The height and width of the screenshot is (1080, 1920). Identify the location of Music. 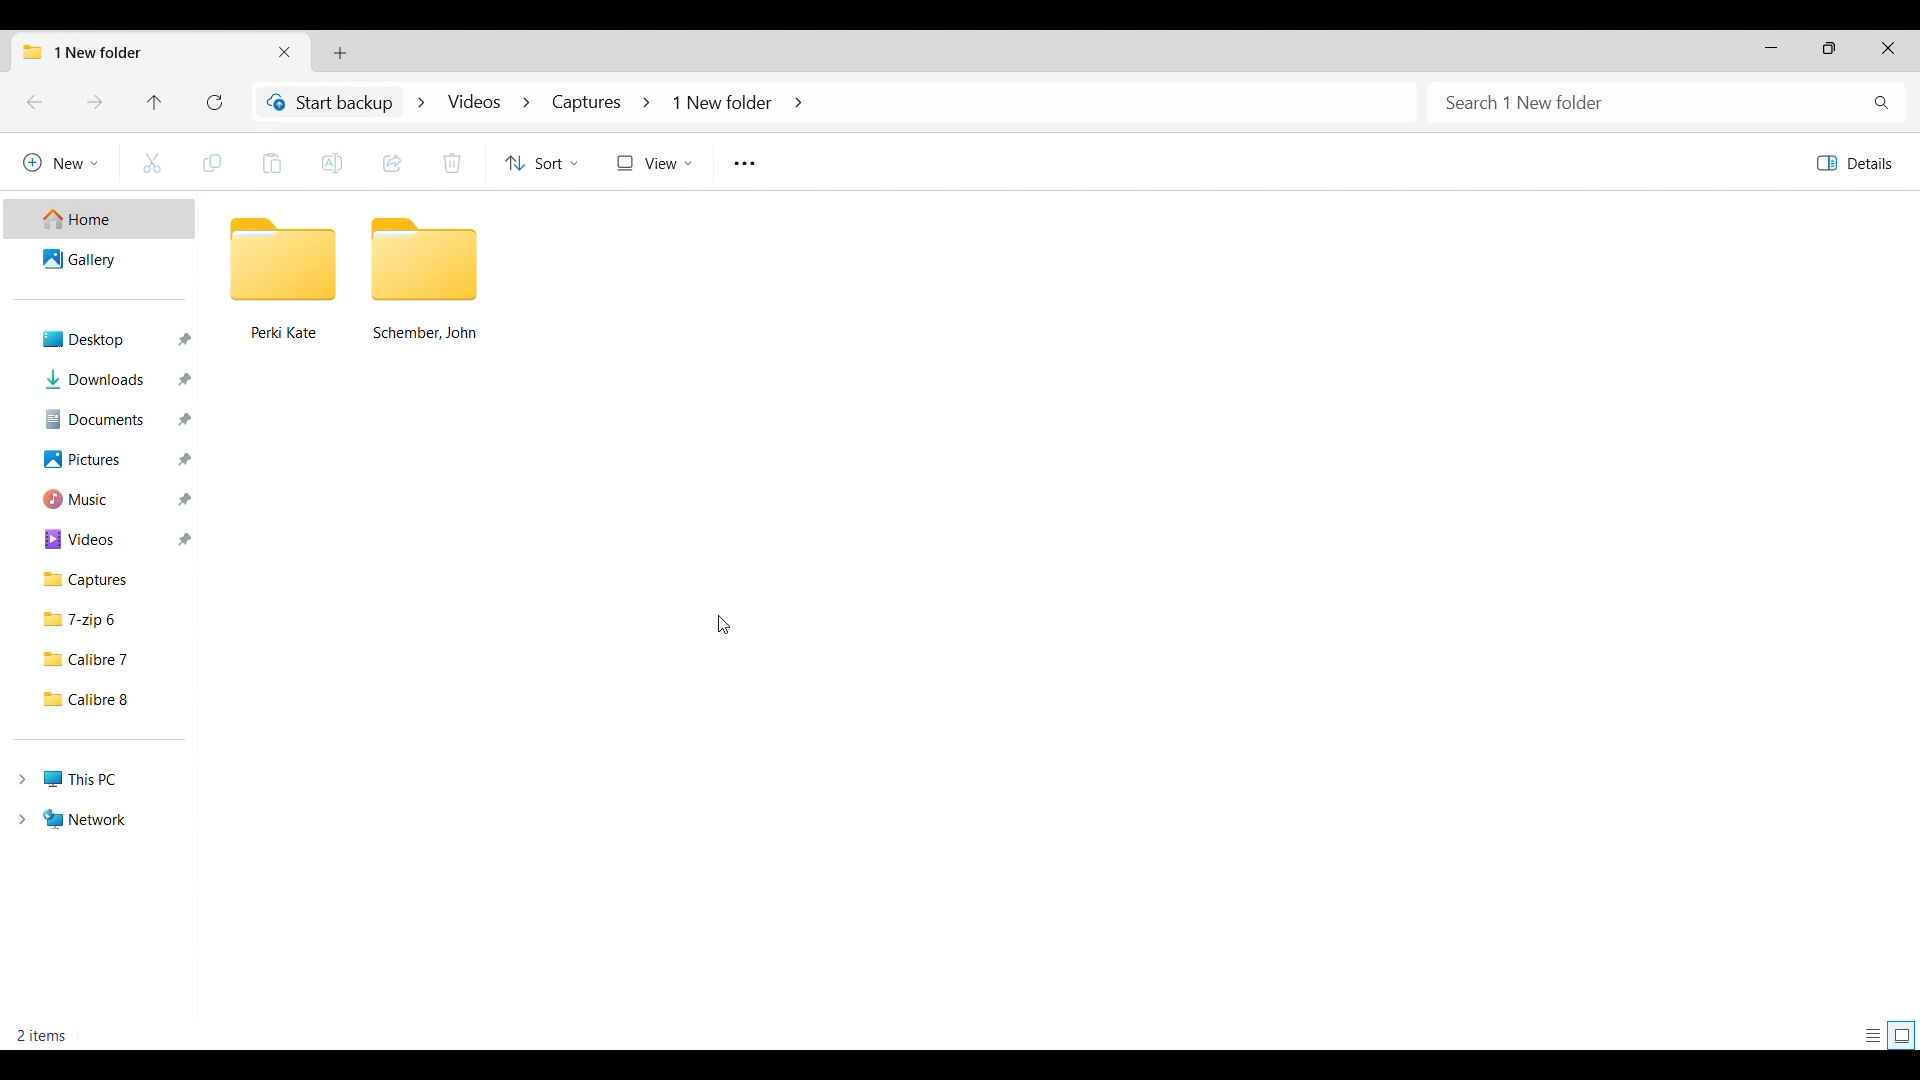
(103, 500).